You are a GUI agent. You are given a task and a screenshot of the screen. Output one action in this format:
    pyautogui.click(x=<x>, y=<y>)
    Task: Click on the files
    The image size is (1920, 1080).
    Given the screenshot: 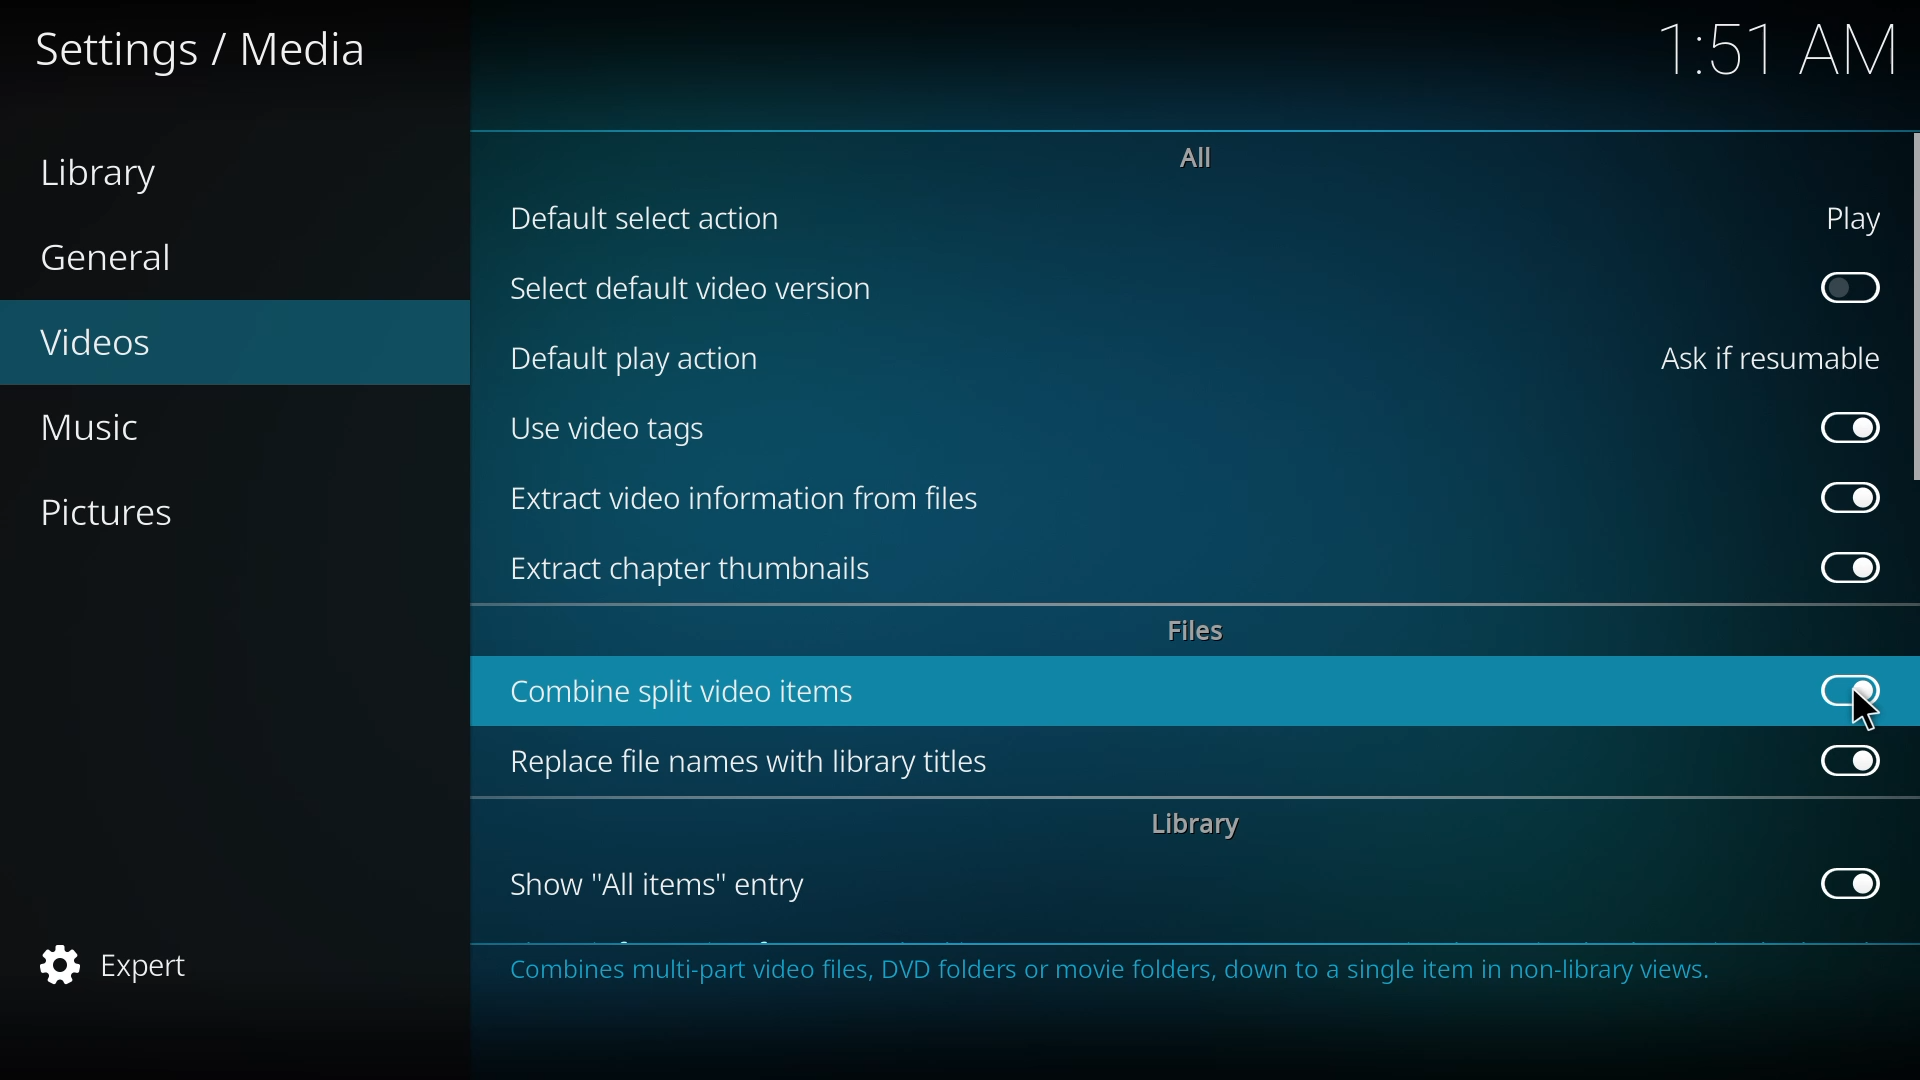 What is the action you would take?
    pyautogui.click(x=1197, y=629)
    